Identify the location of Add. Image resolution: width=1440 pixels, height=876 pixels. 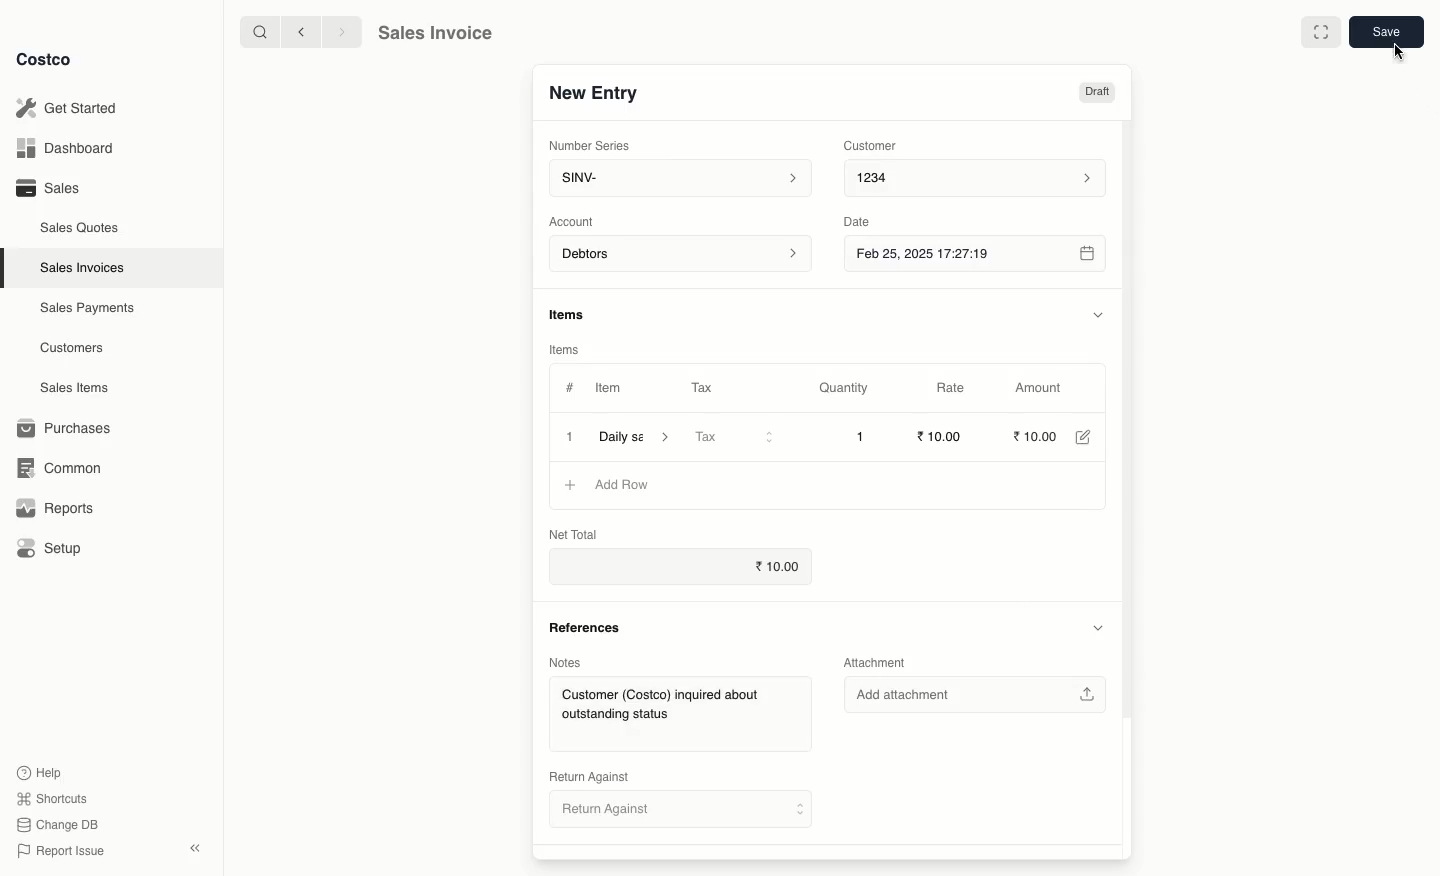
(572, 485).